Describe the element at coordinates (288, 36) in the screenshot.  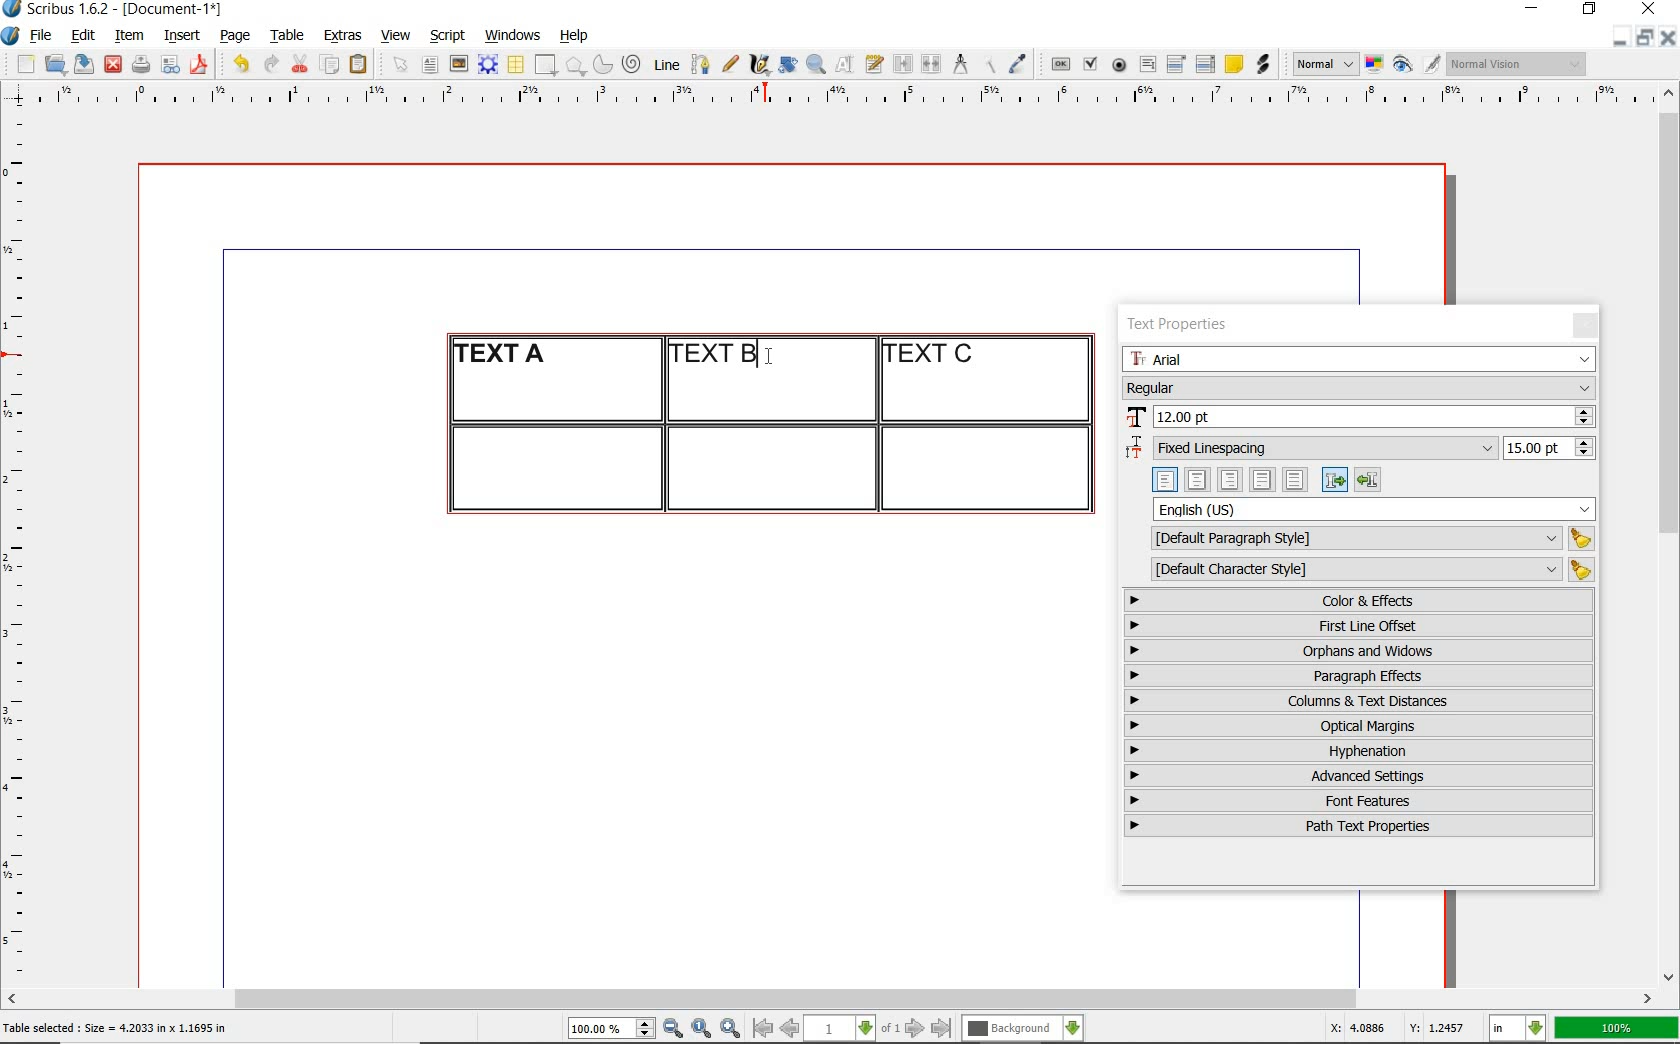
I see `table` at that location.